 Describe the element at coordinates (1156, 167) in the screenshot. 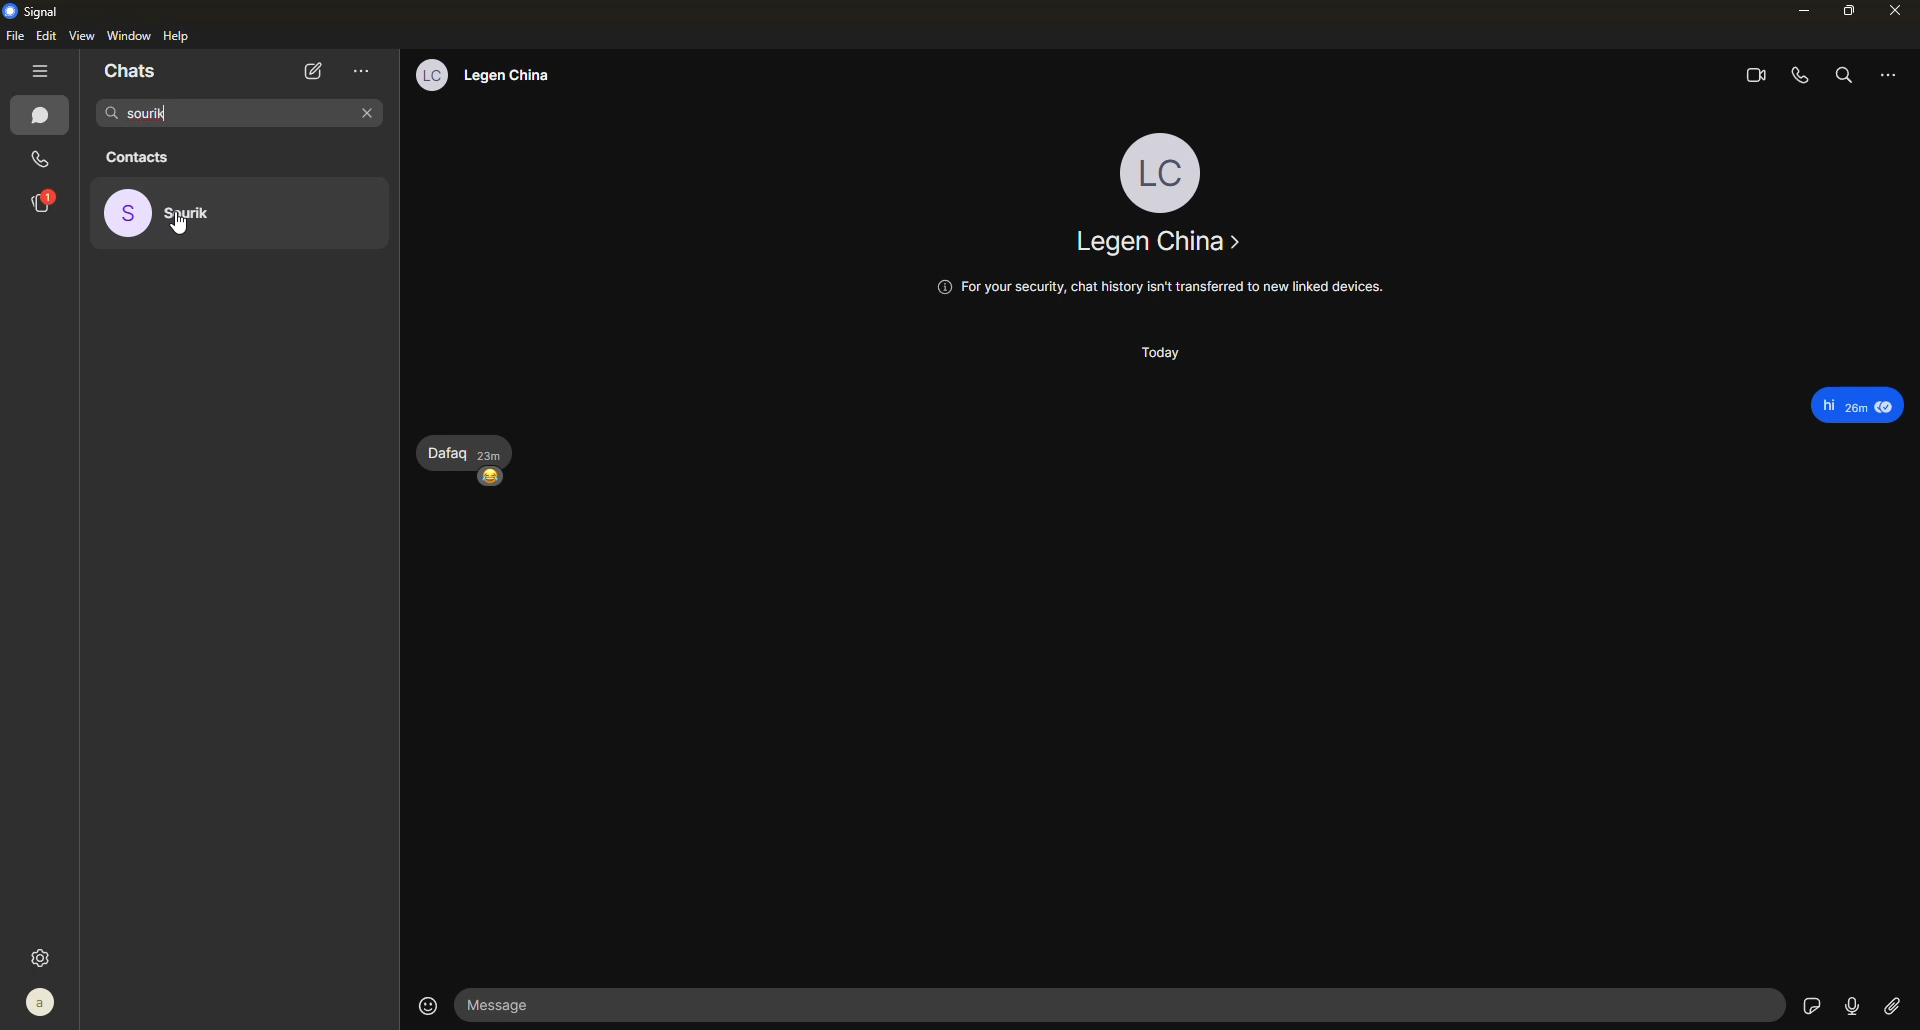

I see `profile - lc` at that location.